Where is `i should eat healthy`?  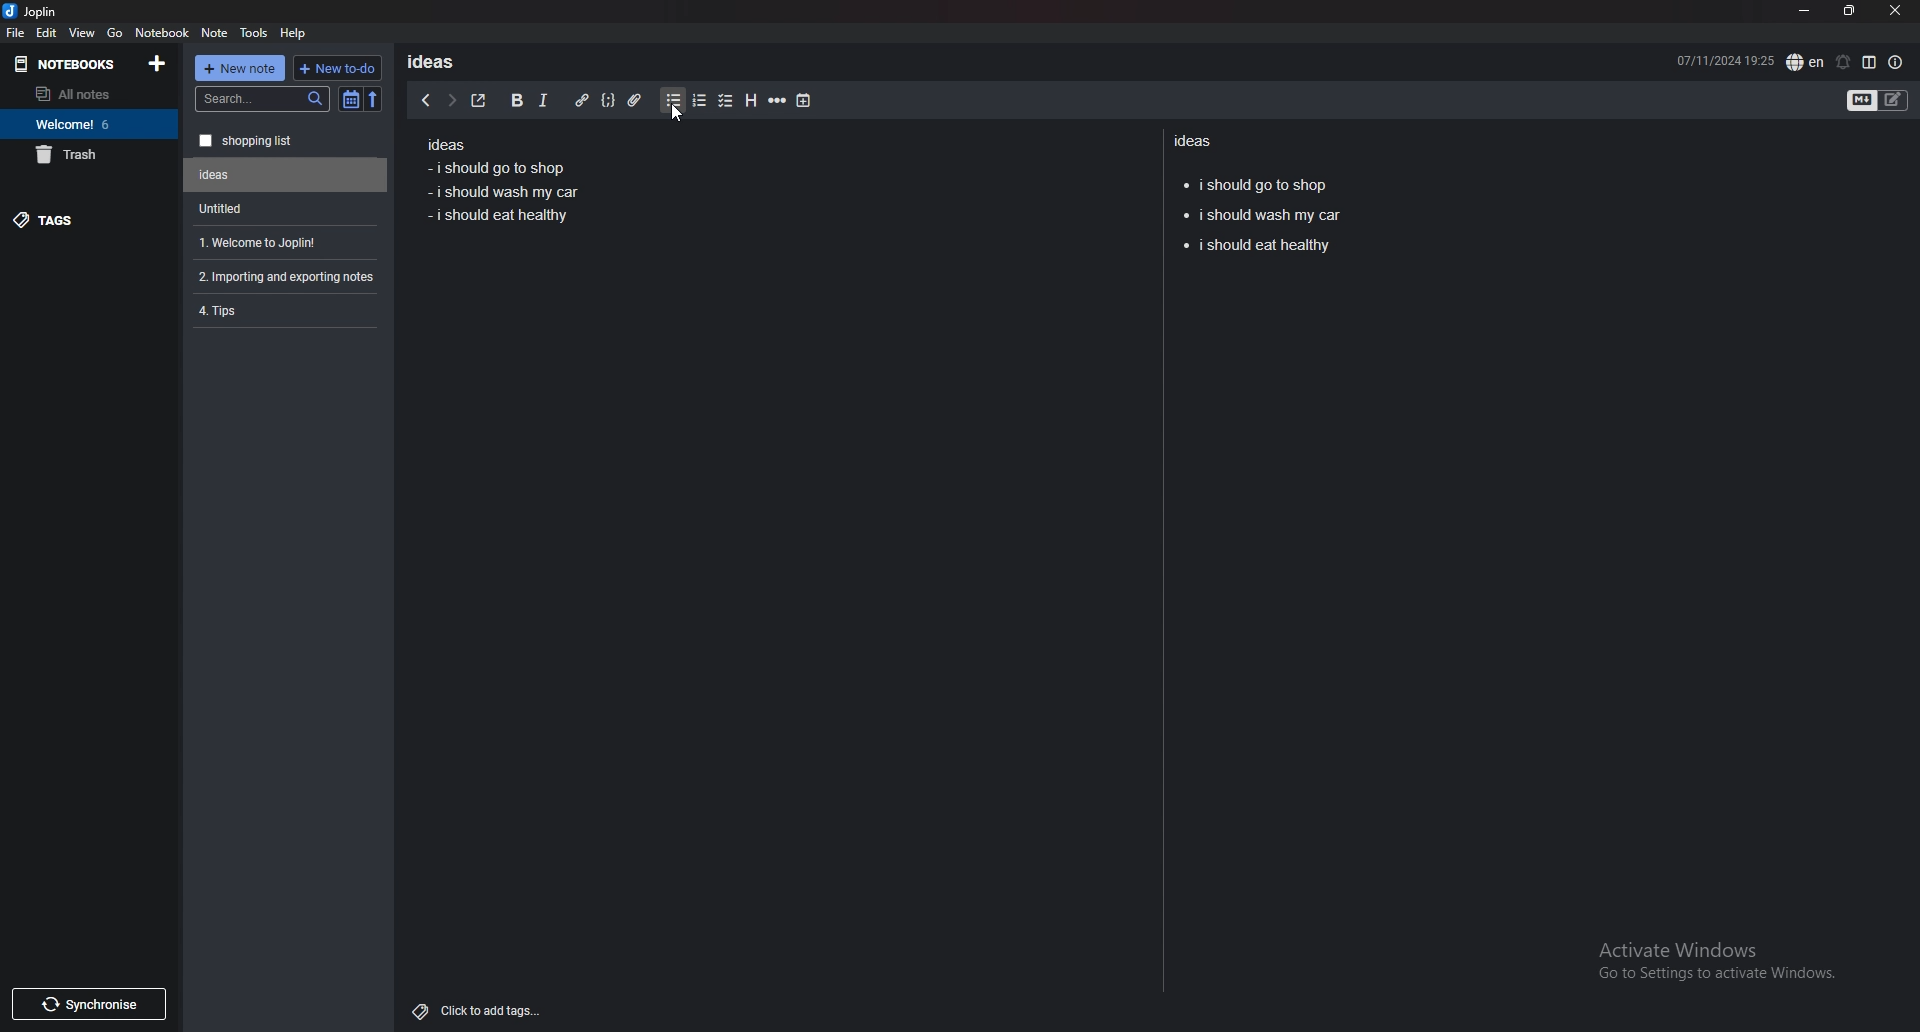 i should eat healthy is located at coordinates (499, 223).